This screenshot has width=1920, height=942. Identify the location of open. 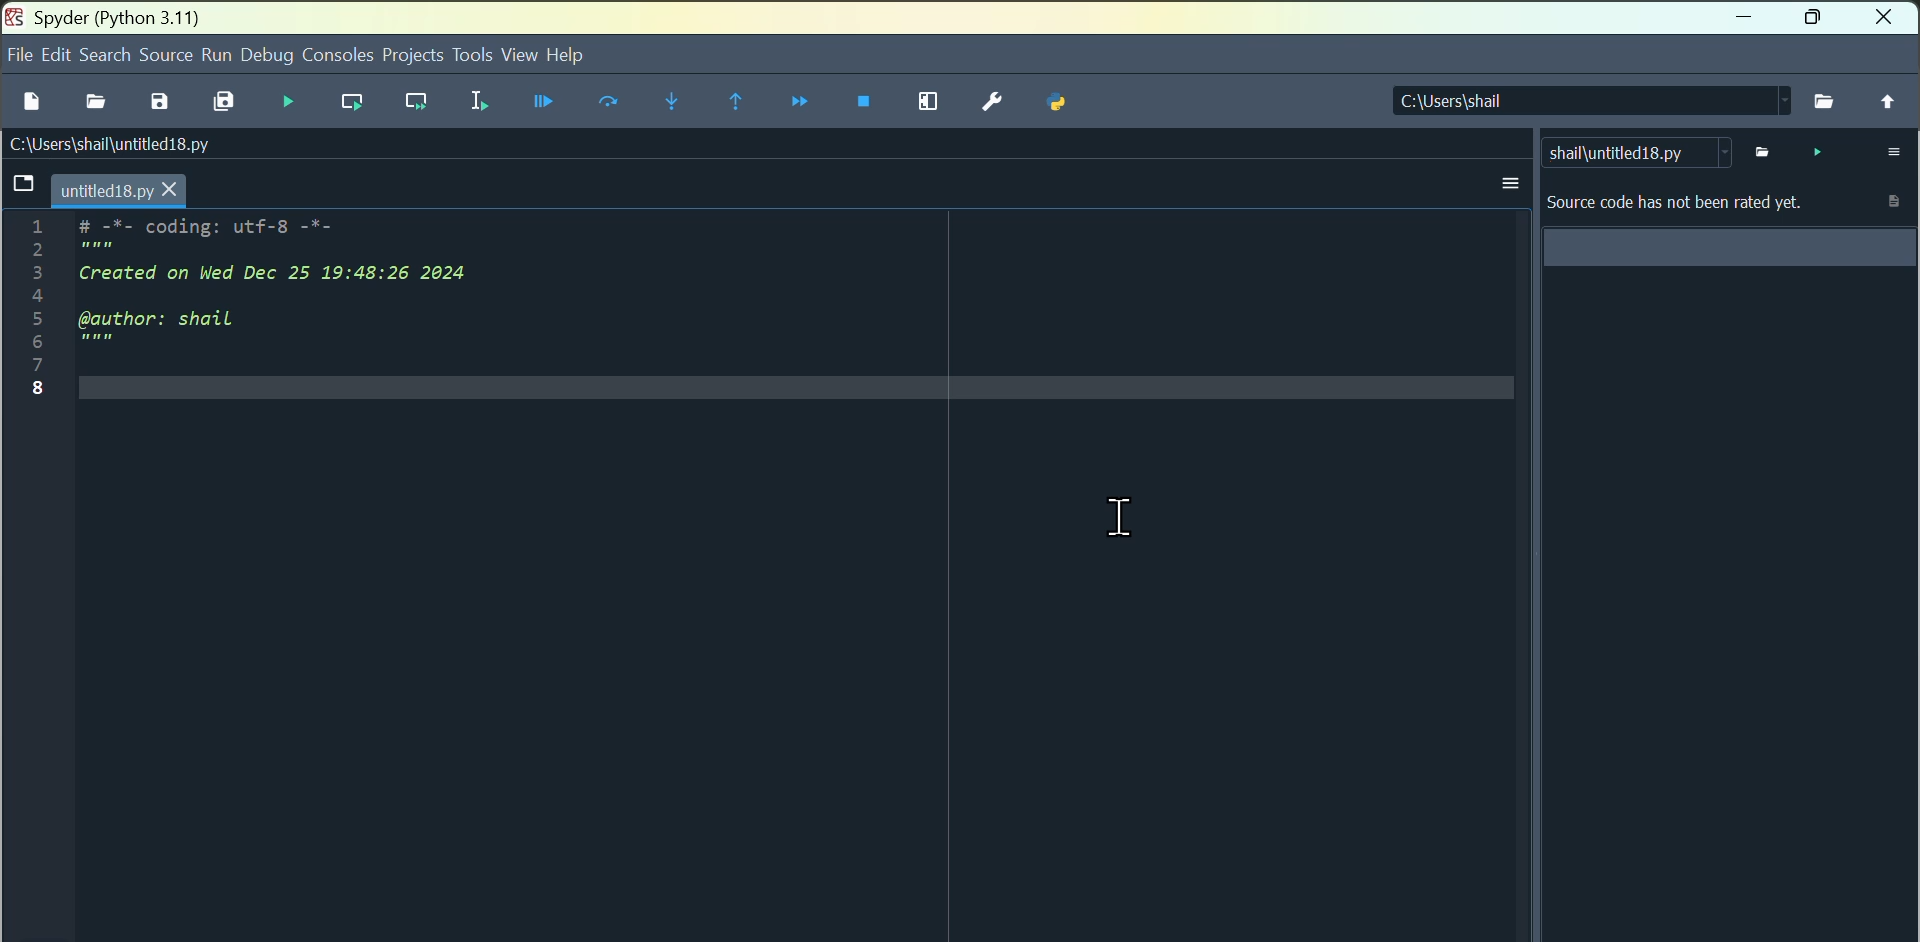
(93, 101).